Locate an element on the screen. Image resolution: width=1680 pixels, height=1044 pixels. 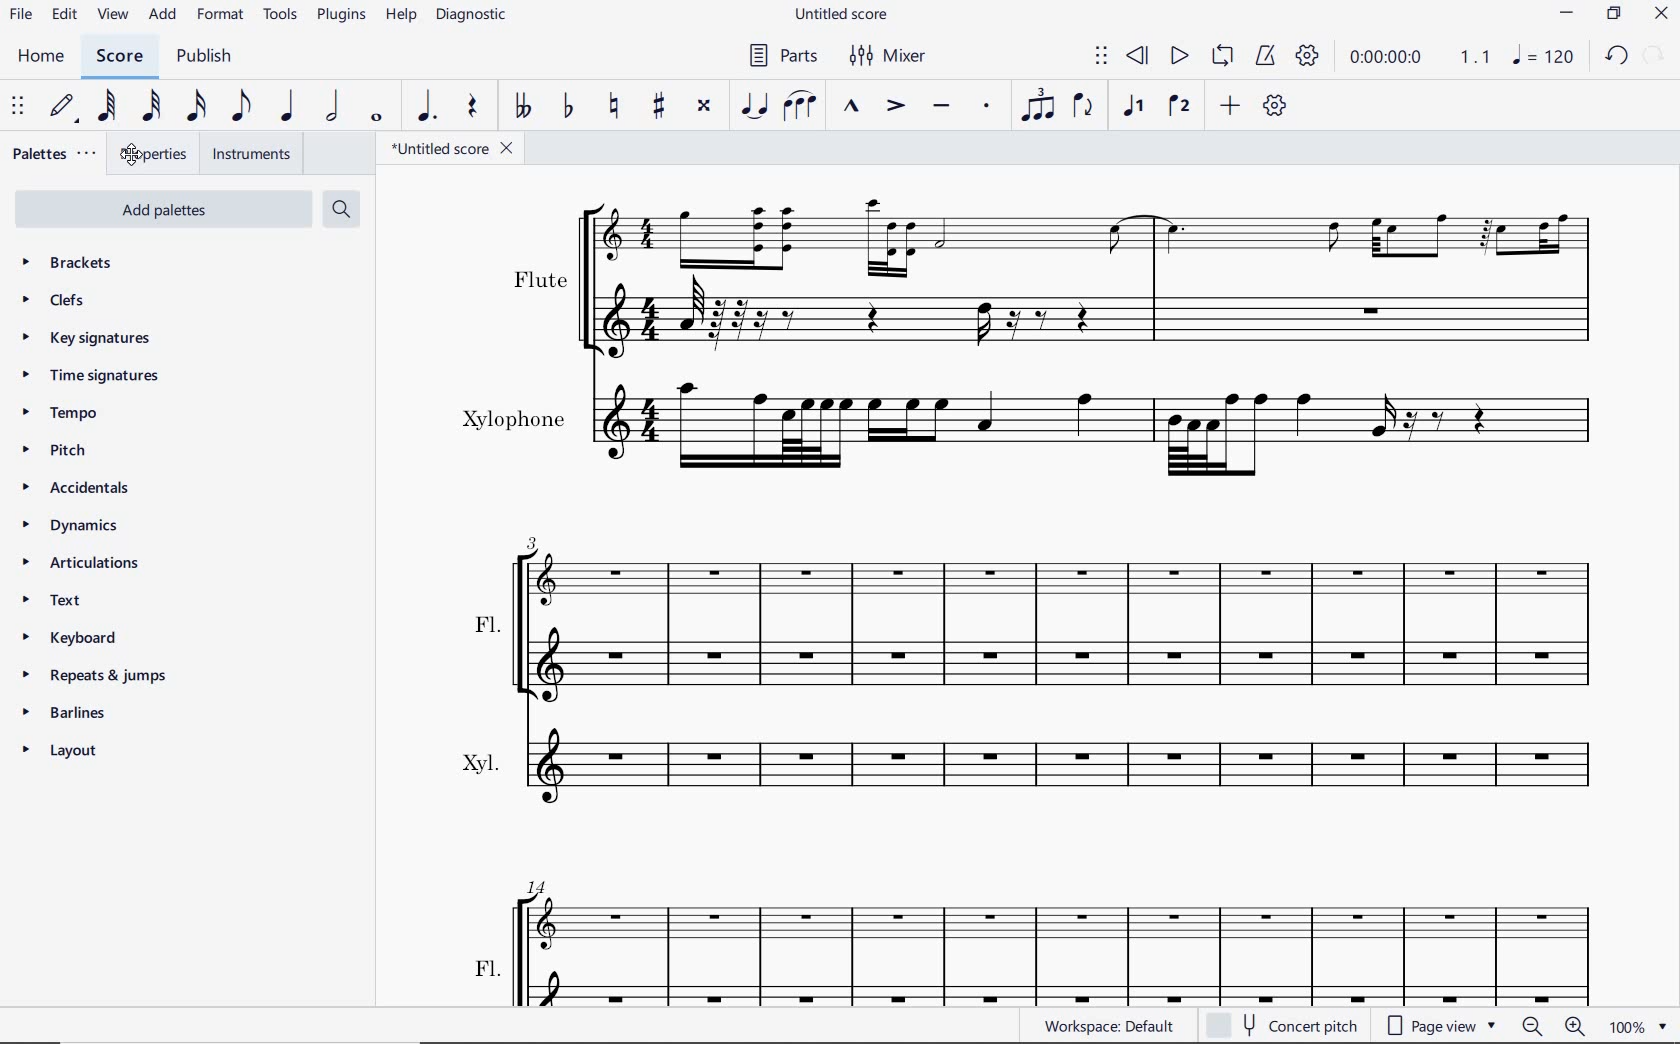
brackets is located at coordinates (67, 262).